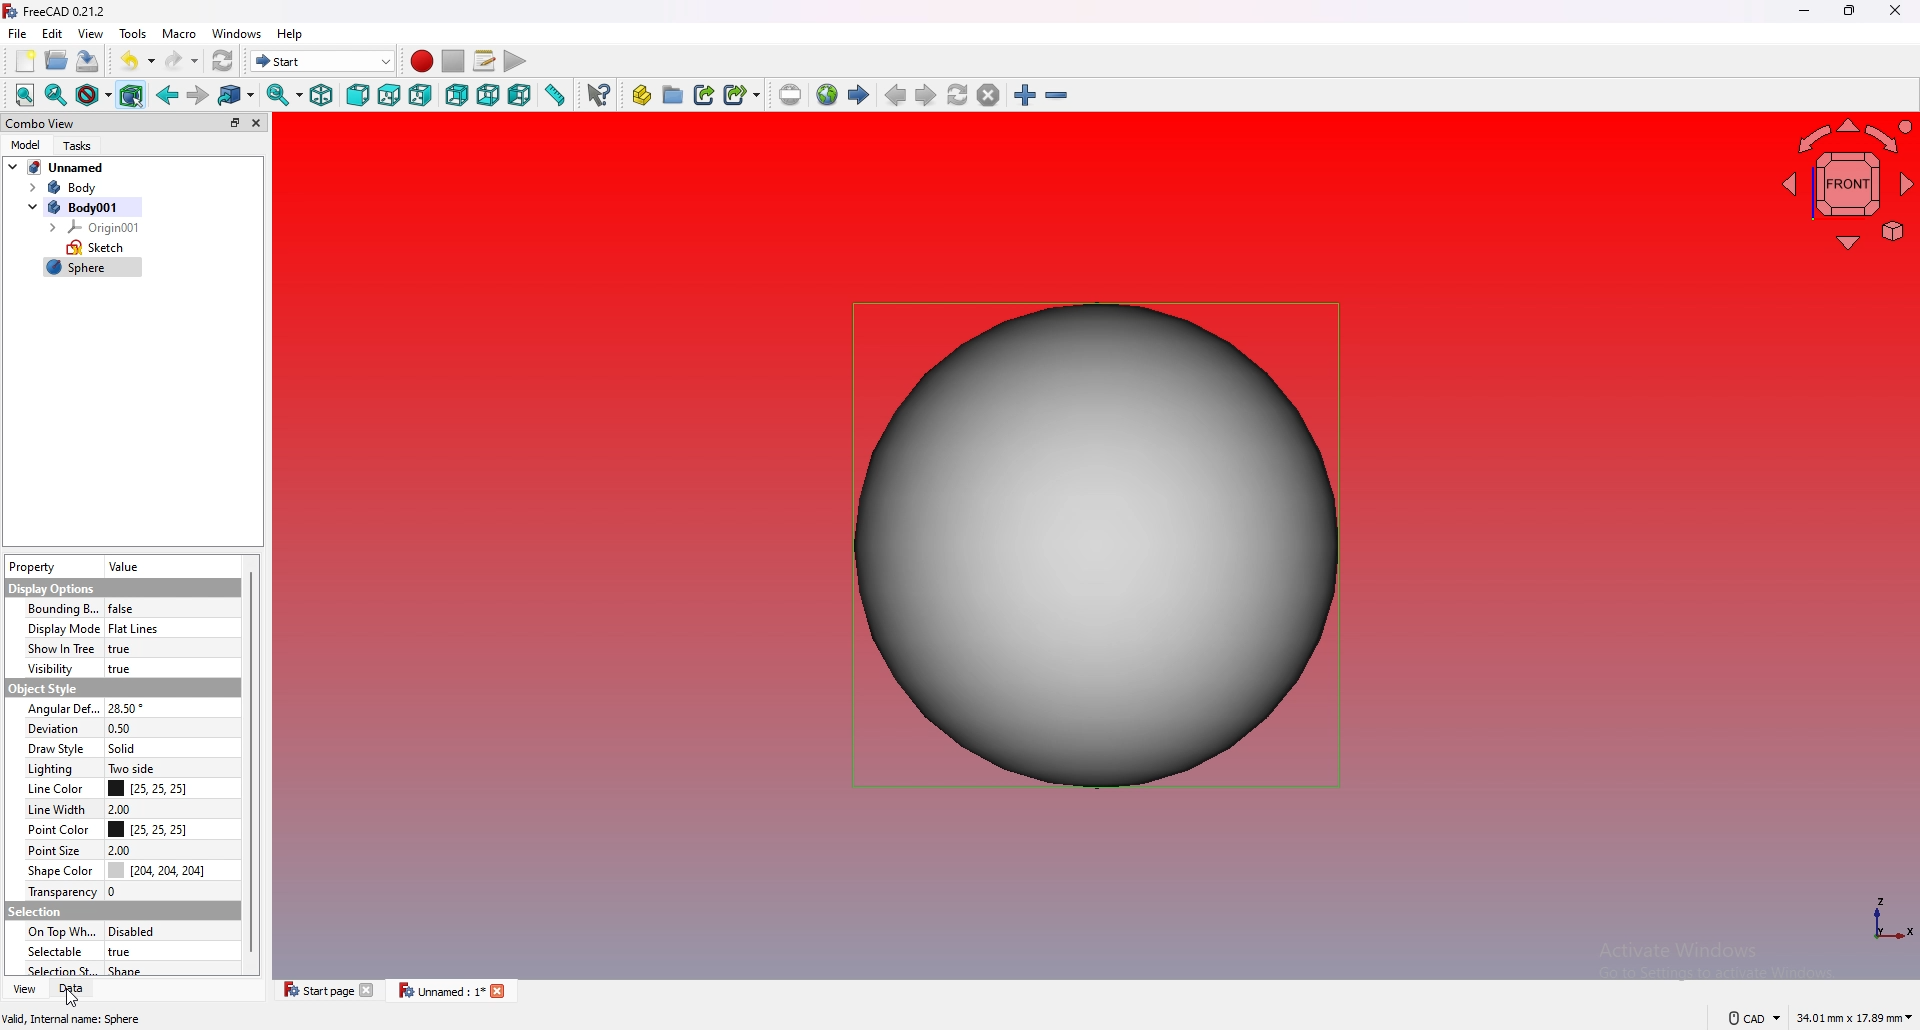 Image resolution: width=1920 pixels, height=1030 pixels. I want to click on line color, so click(122, 788).